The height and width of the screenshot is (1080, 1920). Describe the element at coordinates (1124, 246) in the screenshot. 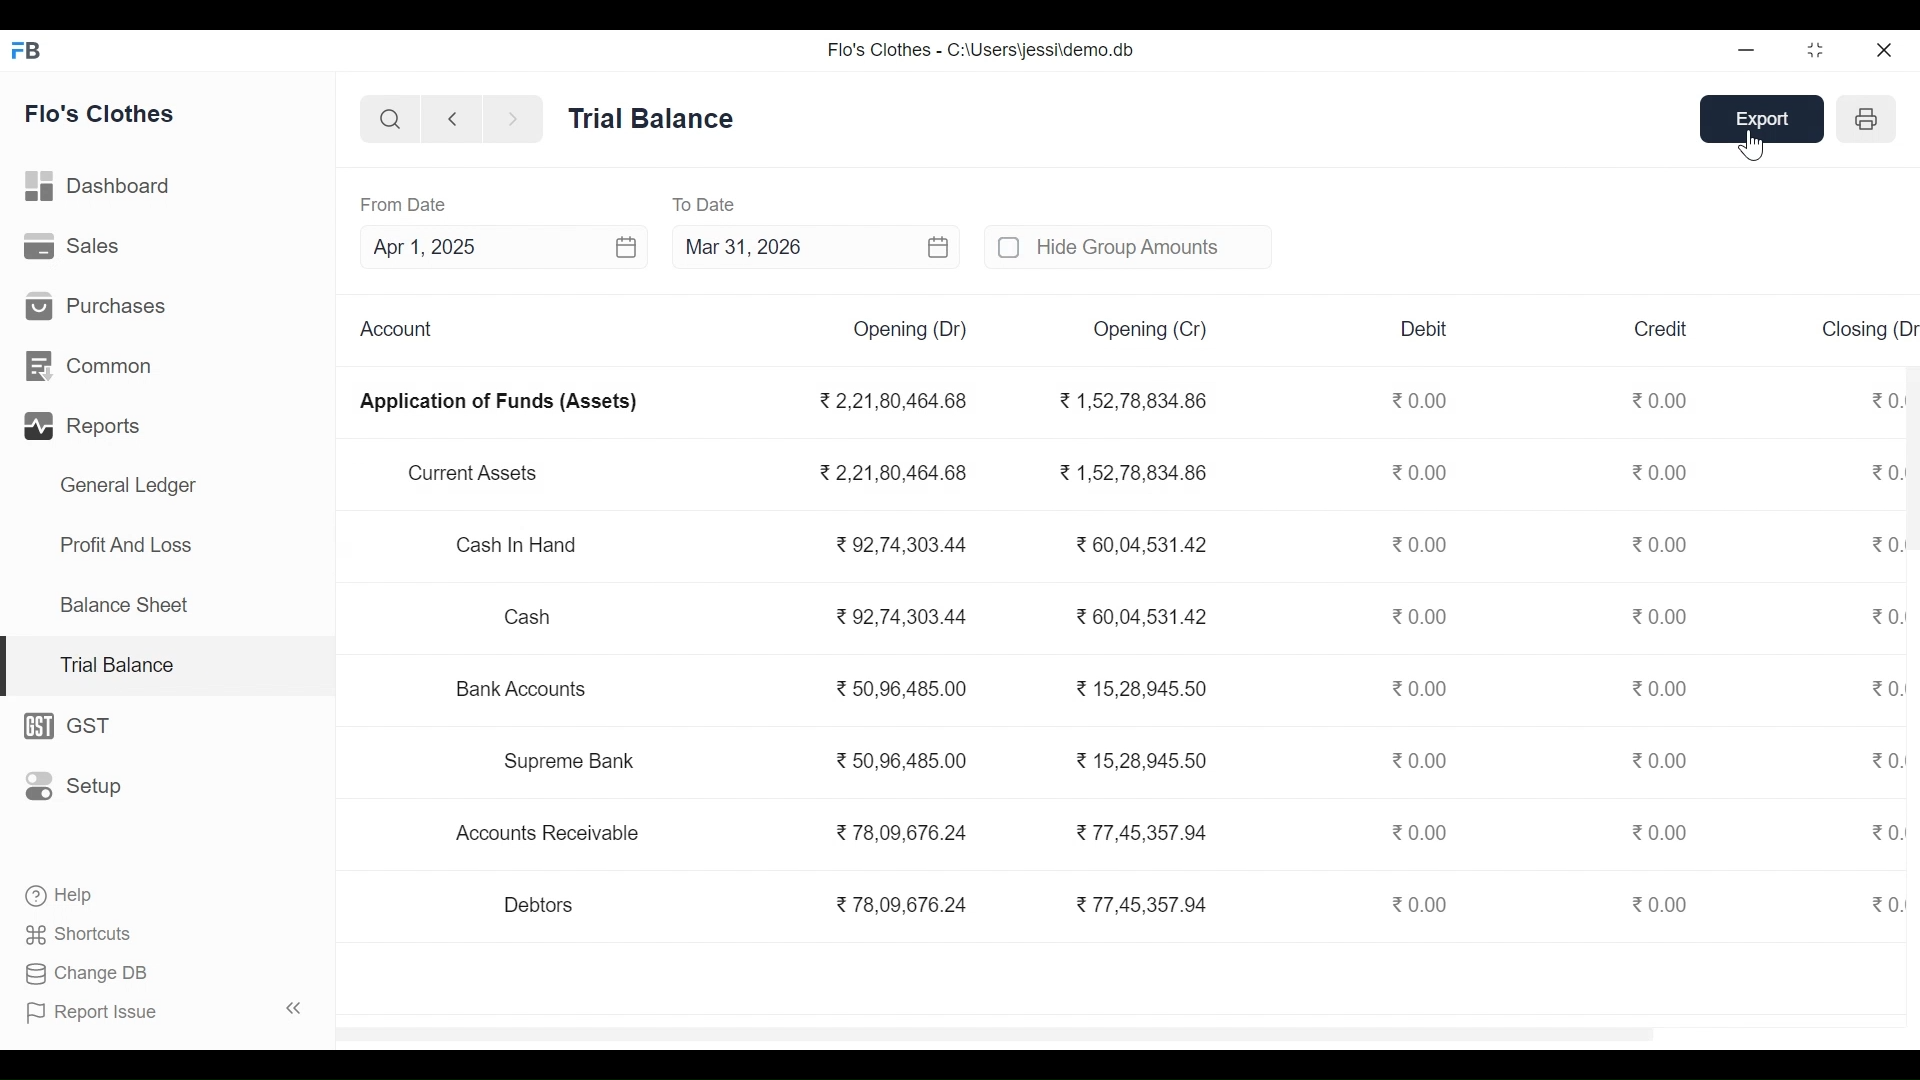

I see `unchecked Hide Group Amounts` at that location.